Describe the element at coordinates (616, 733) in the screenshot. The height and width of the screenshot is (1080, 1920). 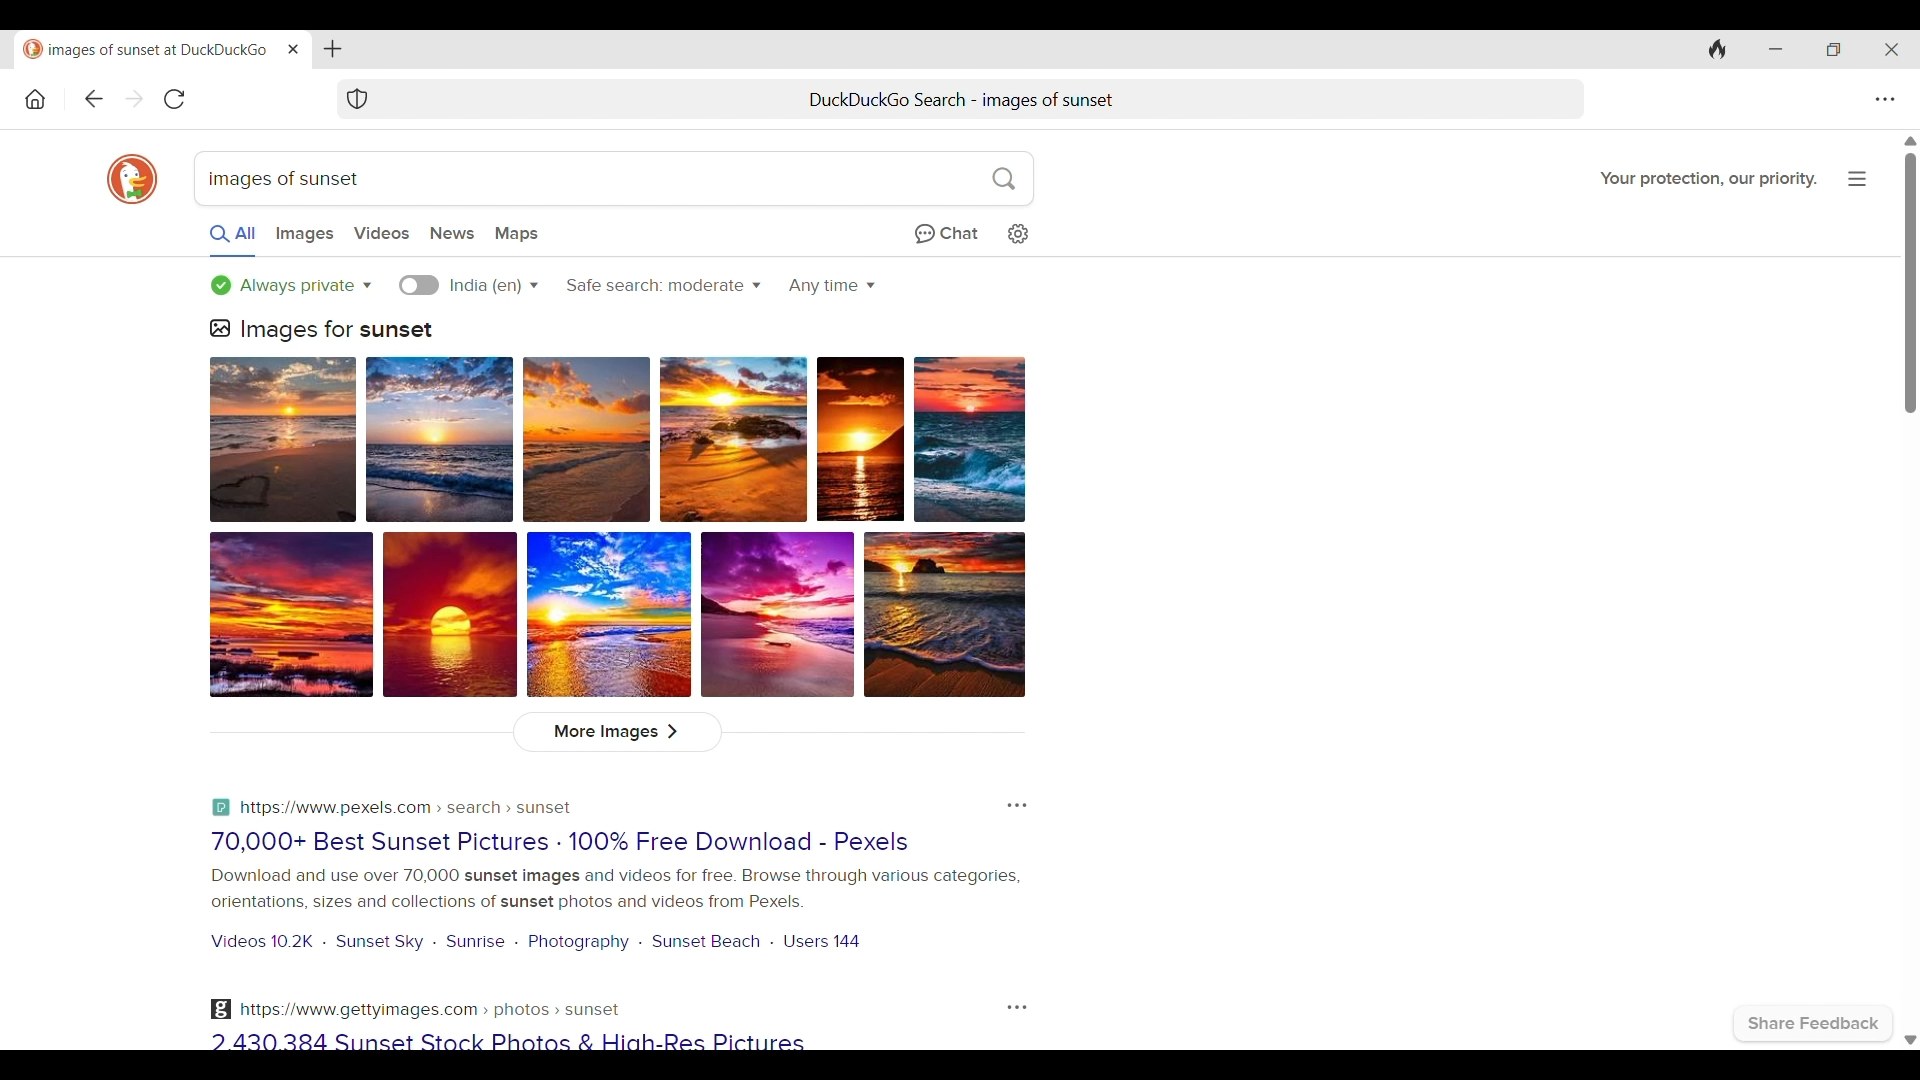
I see `Show more images` at that location.